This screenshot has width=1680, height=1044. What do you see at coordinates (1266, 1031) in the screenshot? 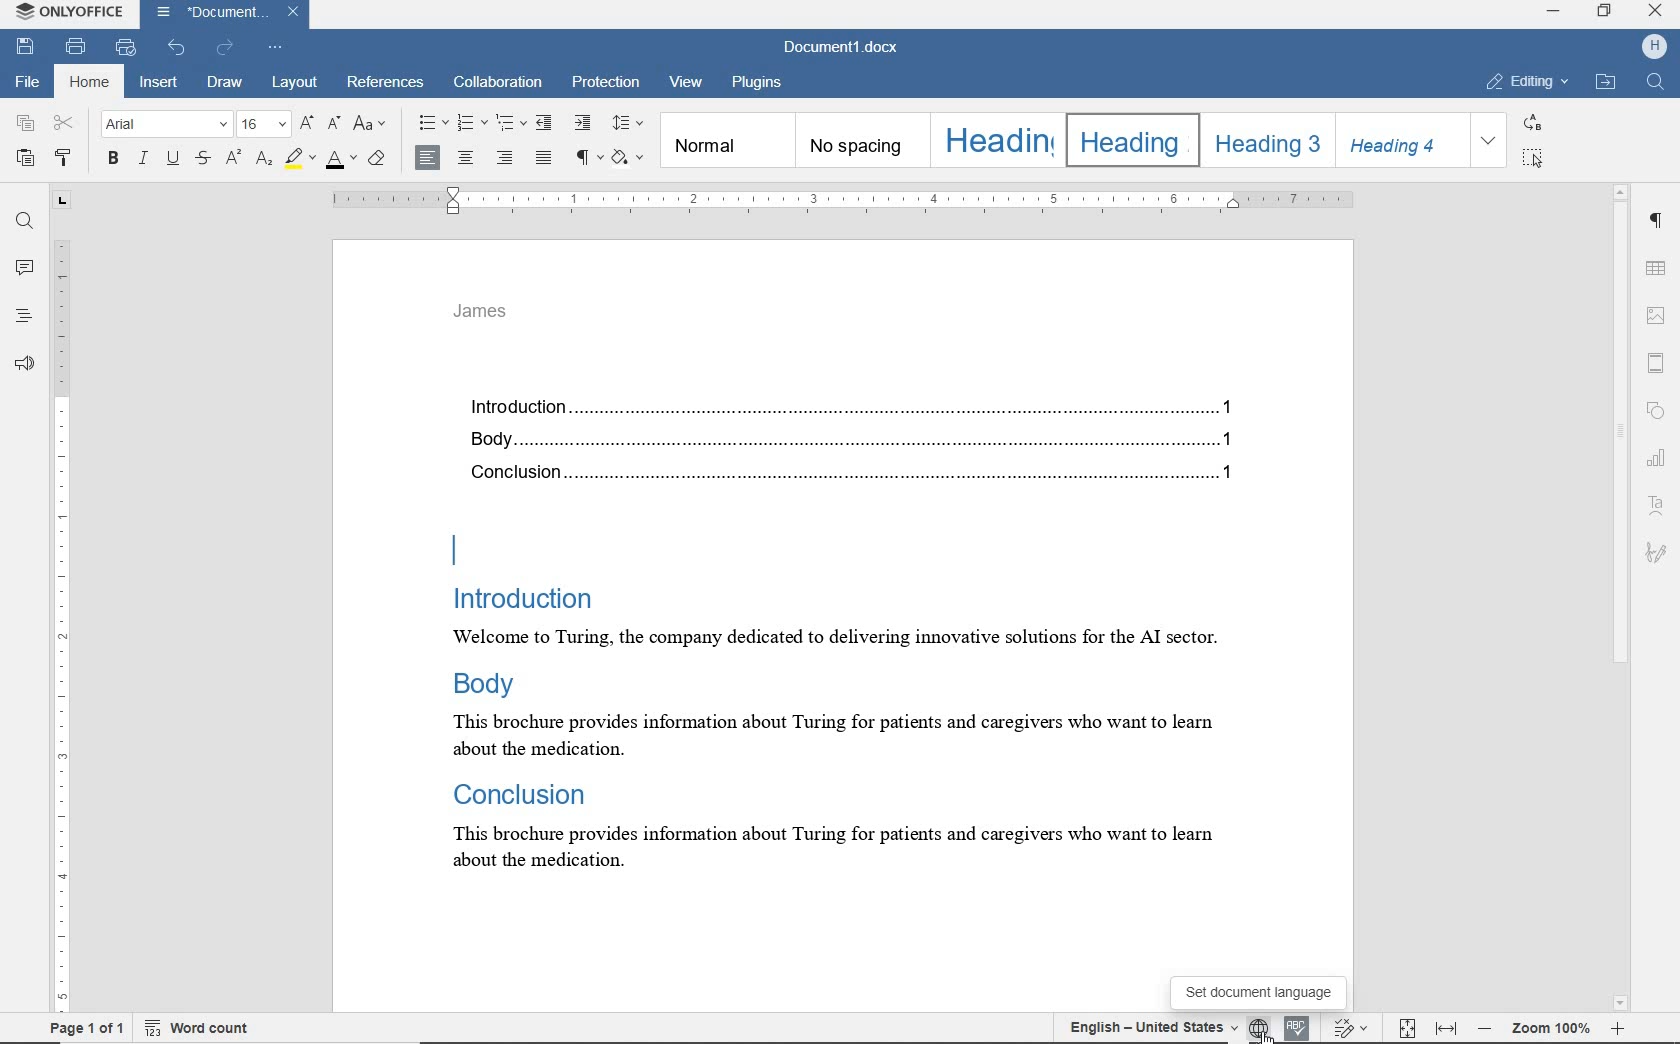
I see `Cursor` at bounding box center [1266, 1031].